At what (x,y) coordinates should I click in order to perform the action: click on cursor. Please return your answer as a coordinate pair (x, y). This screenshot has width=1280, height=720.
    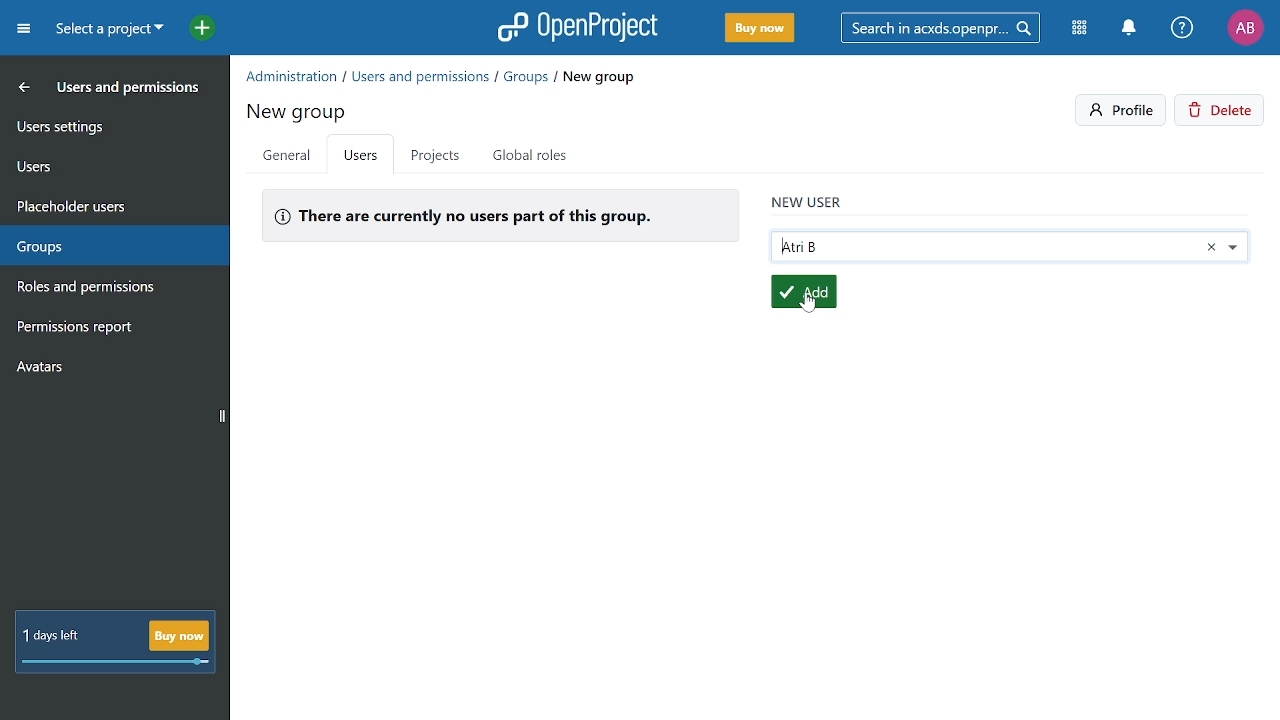
    Looking at the image, I should click on (805, 308).